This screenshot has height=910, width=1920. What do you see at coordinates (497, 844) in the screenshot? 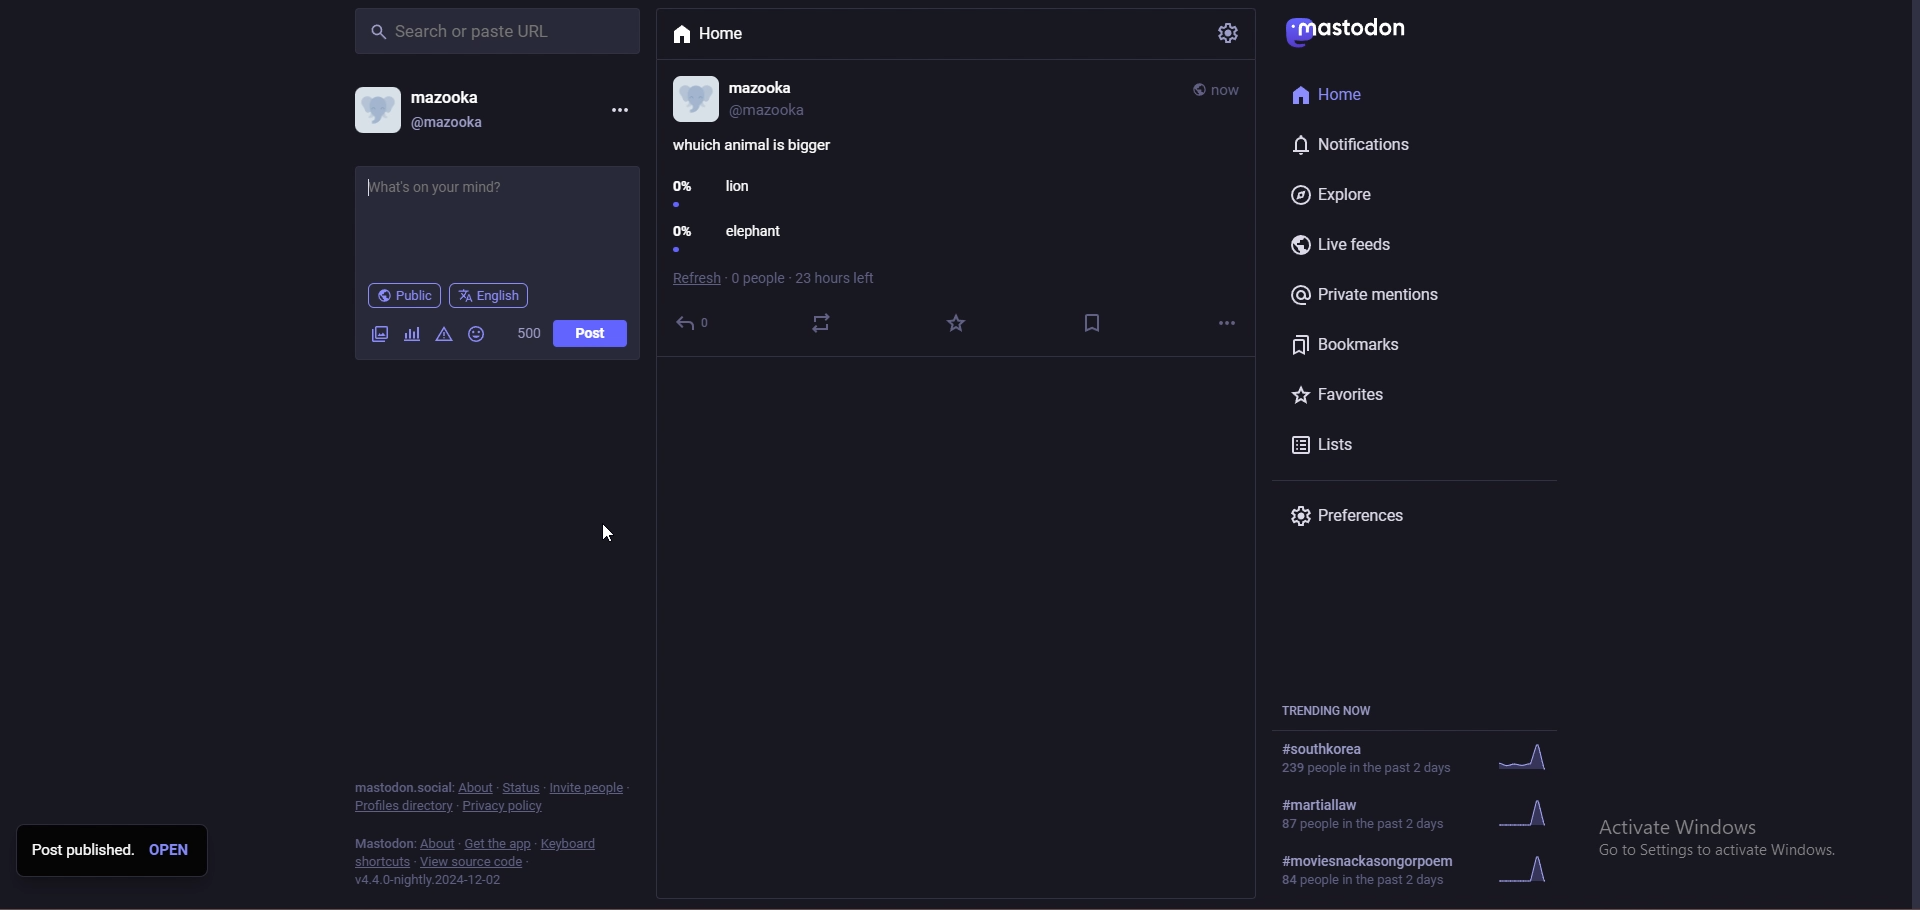
I see `get the app` at bounding box center [497, 844].